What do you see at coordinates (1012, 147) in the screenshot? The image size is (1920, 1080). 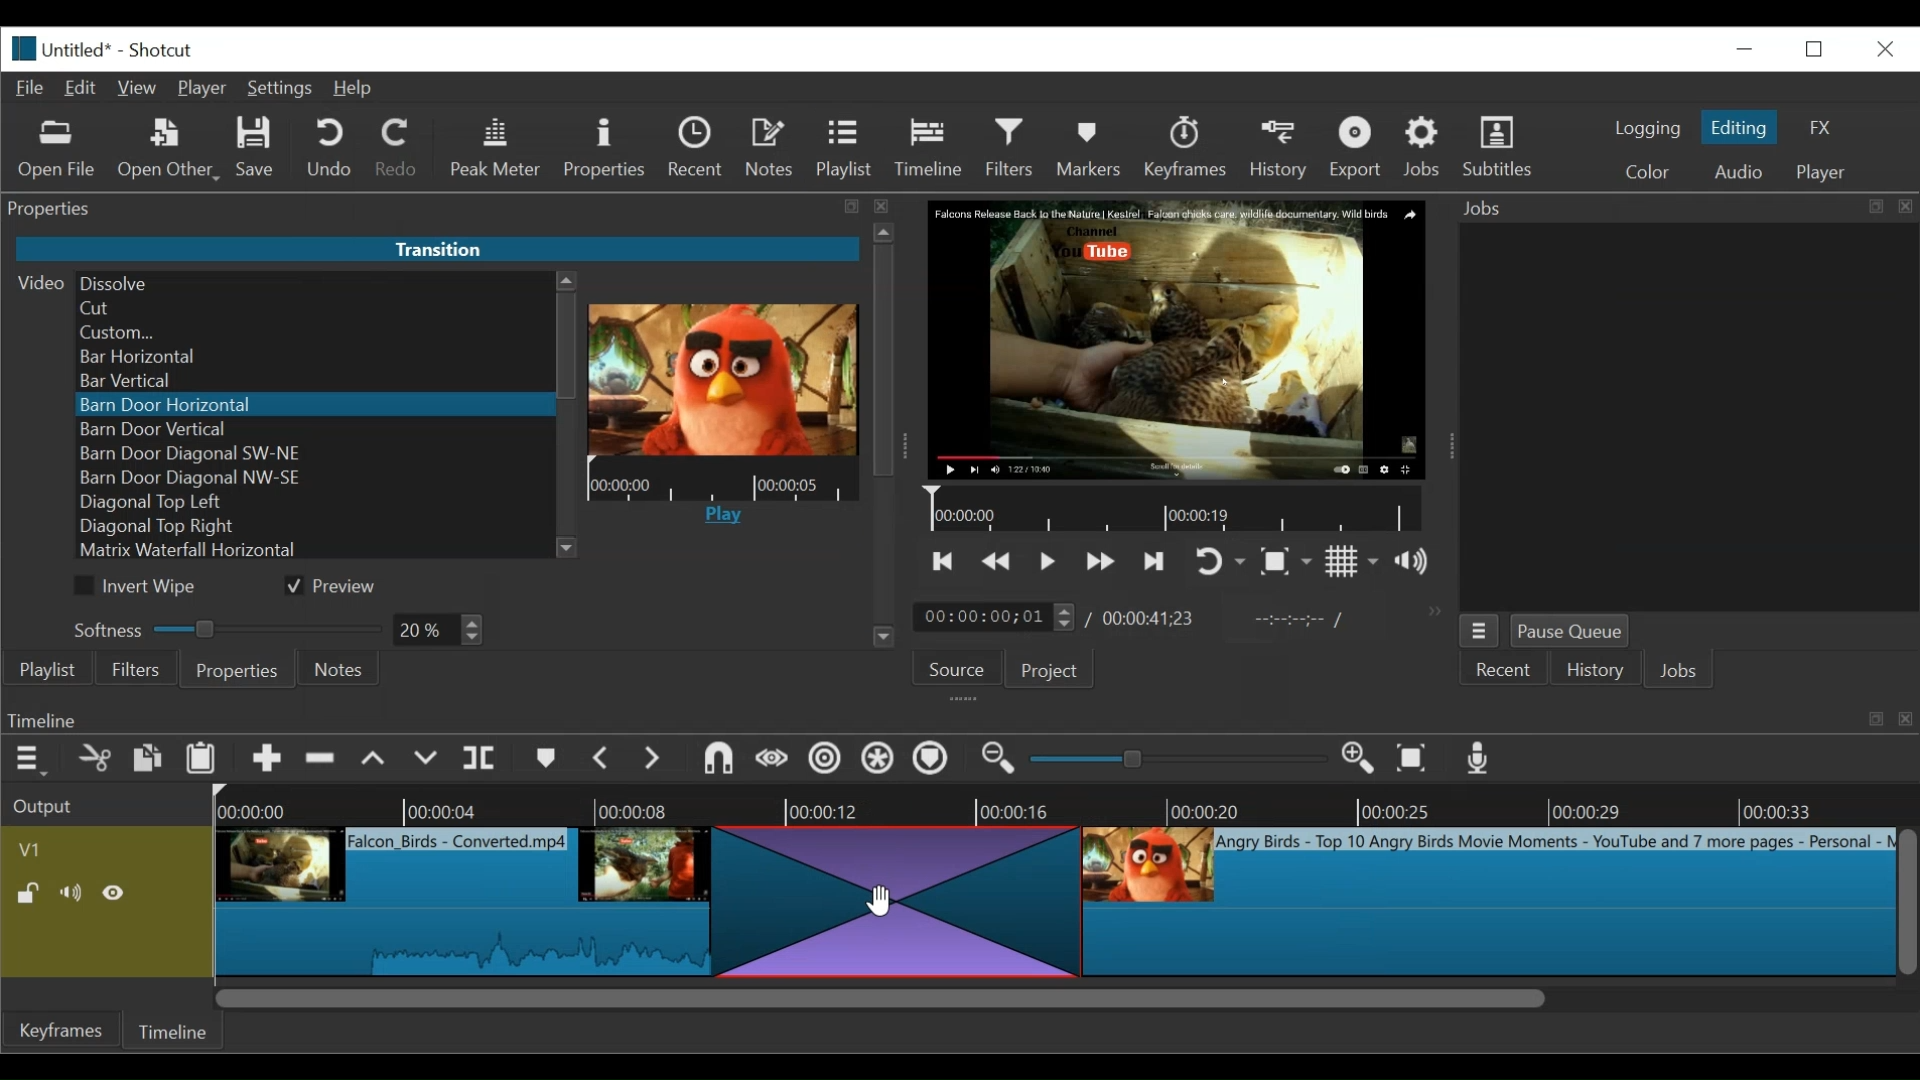 I see `Filters` at bounding box center [1012, 147].